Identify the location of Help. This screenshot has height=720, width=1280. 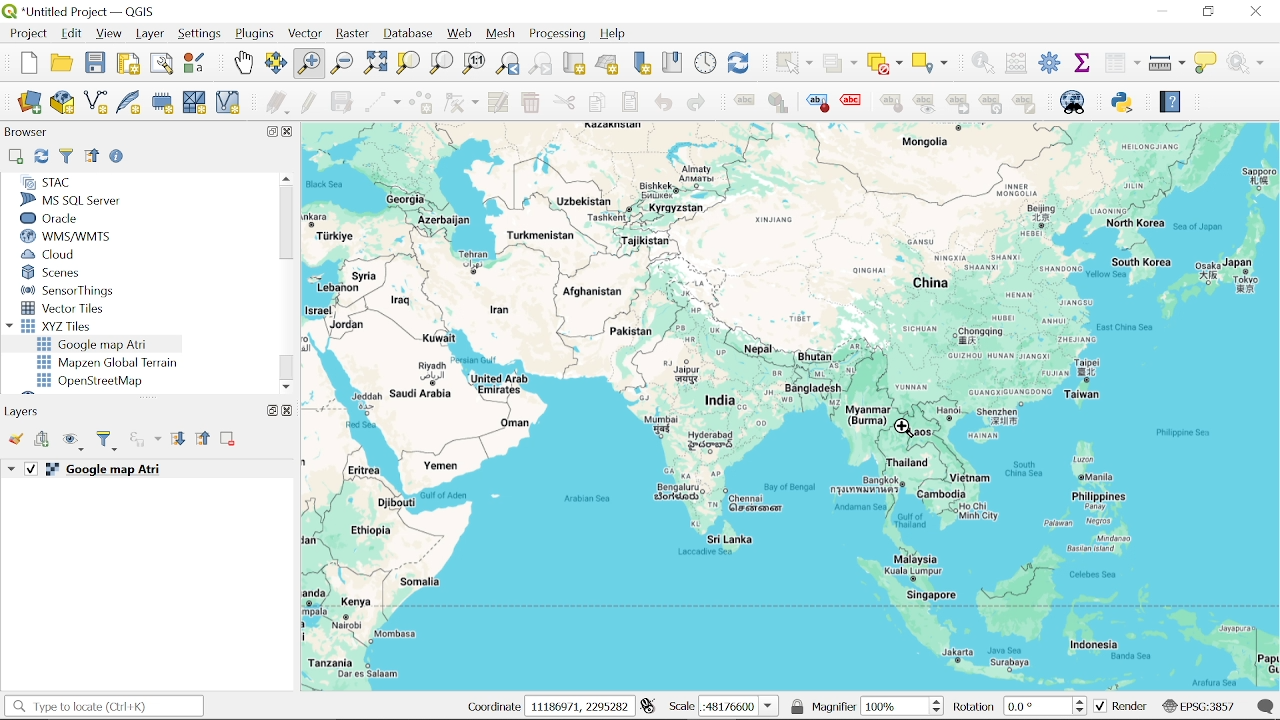
(618, 35).